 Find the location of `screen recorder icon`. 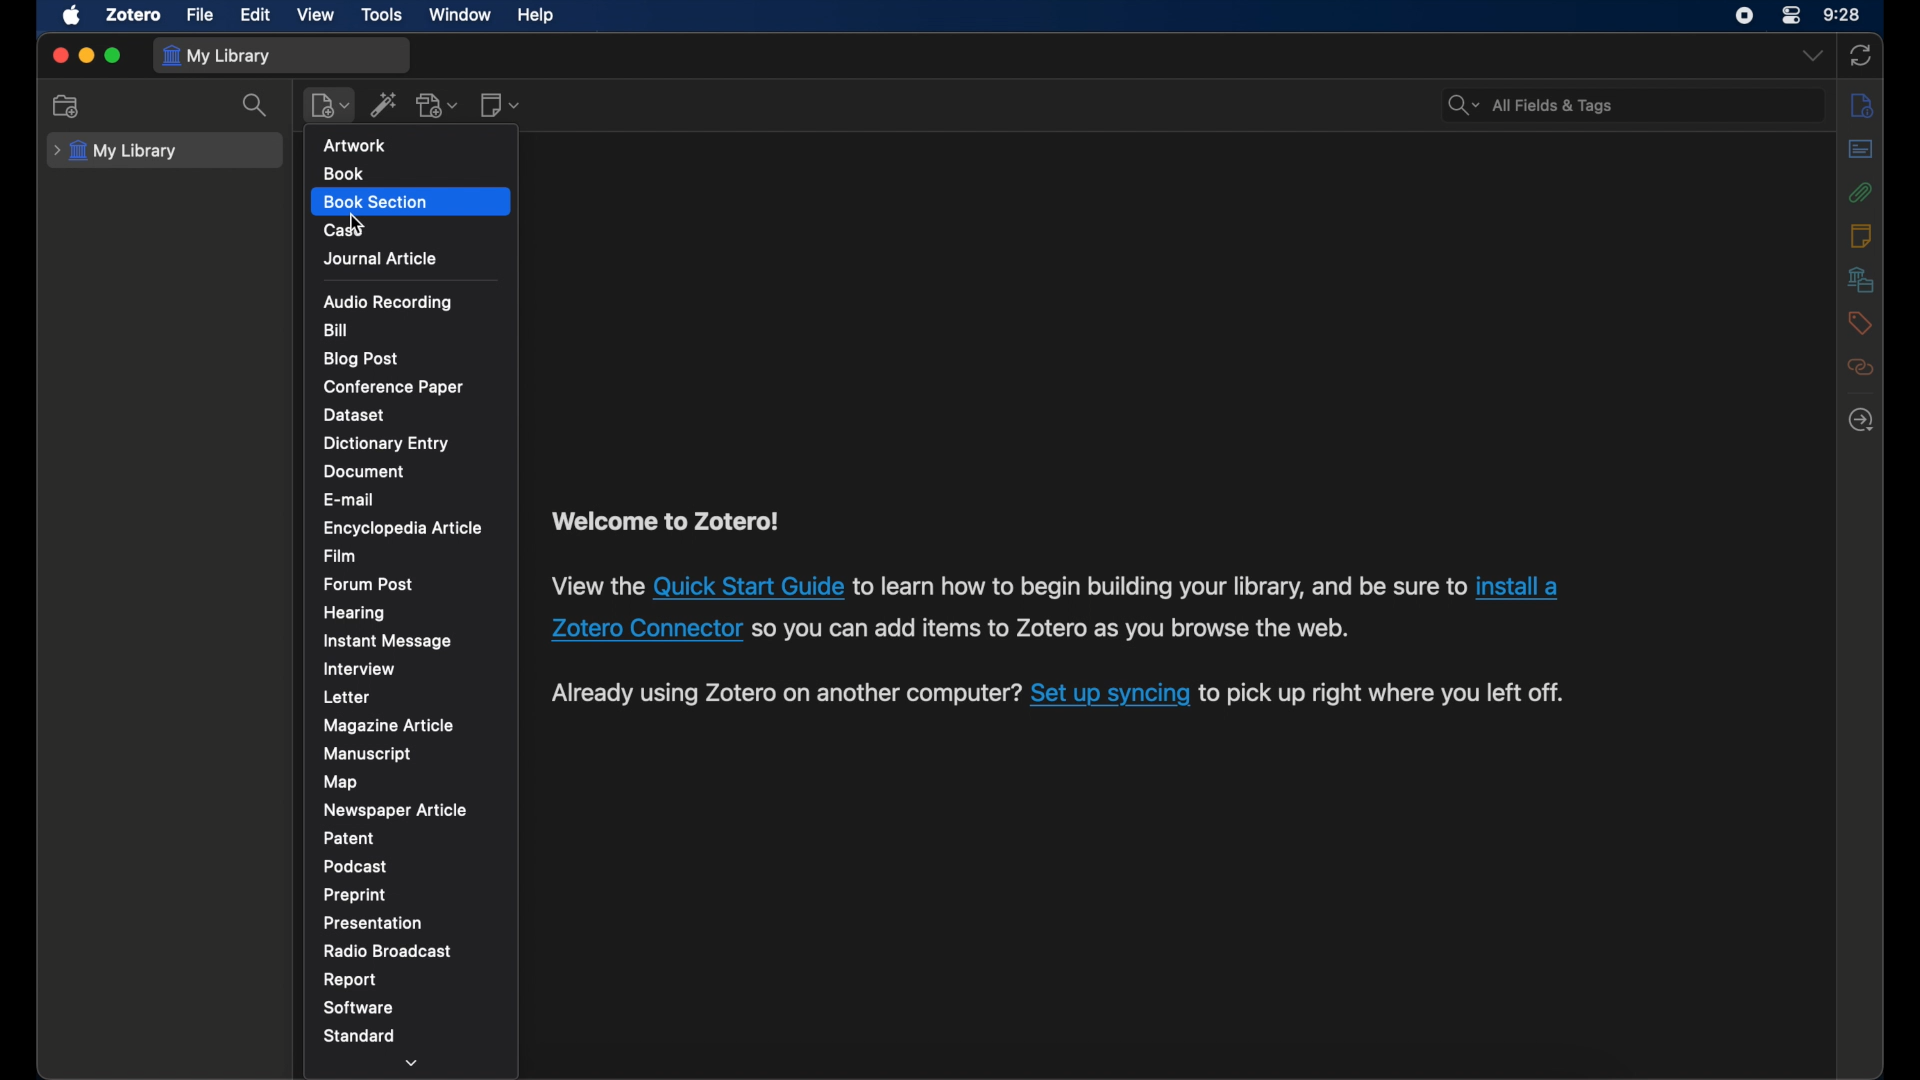

screen recorder icon is located at coordinates (1744, 16).